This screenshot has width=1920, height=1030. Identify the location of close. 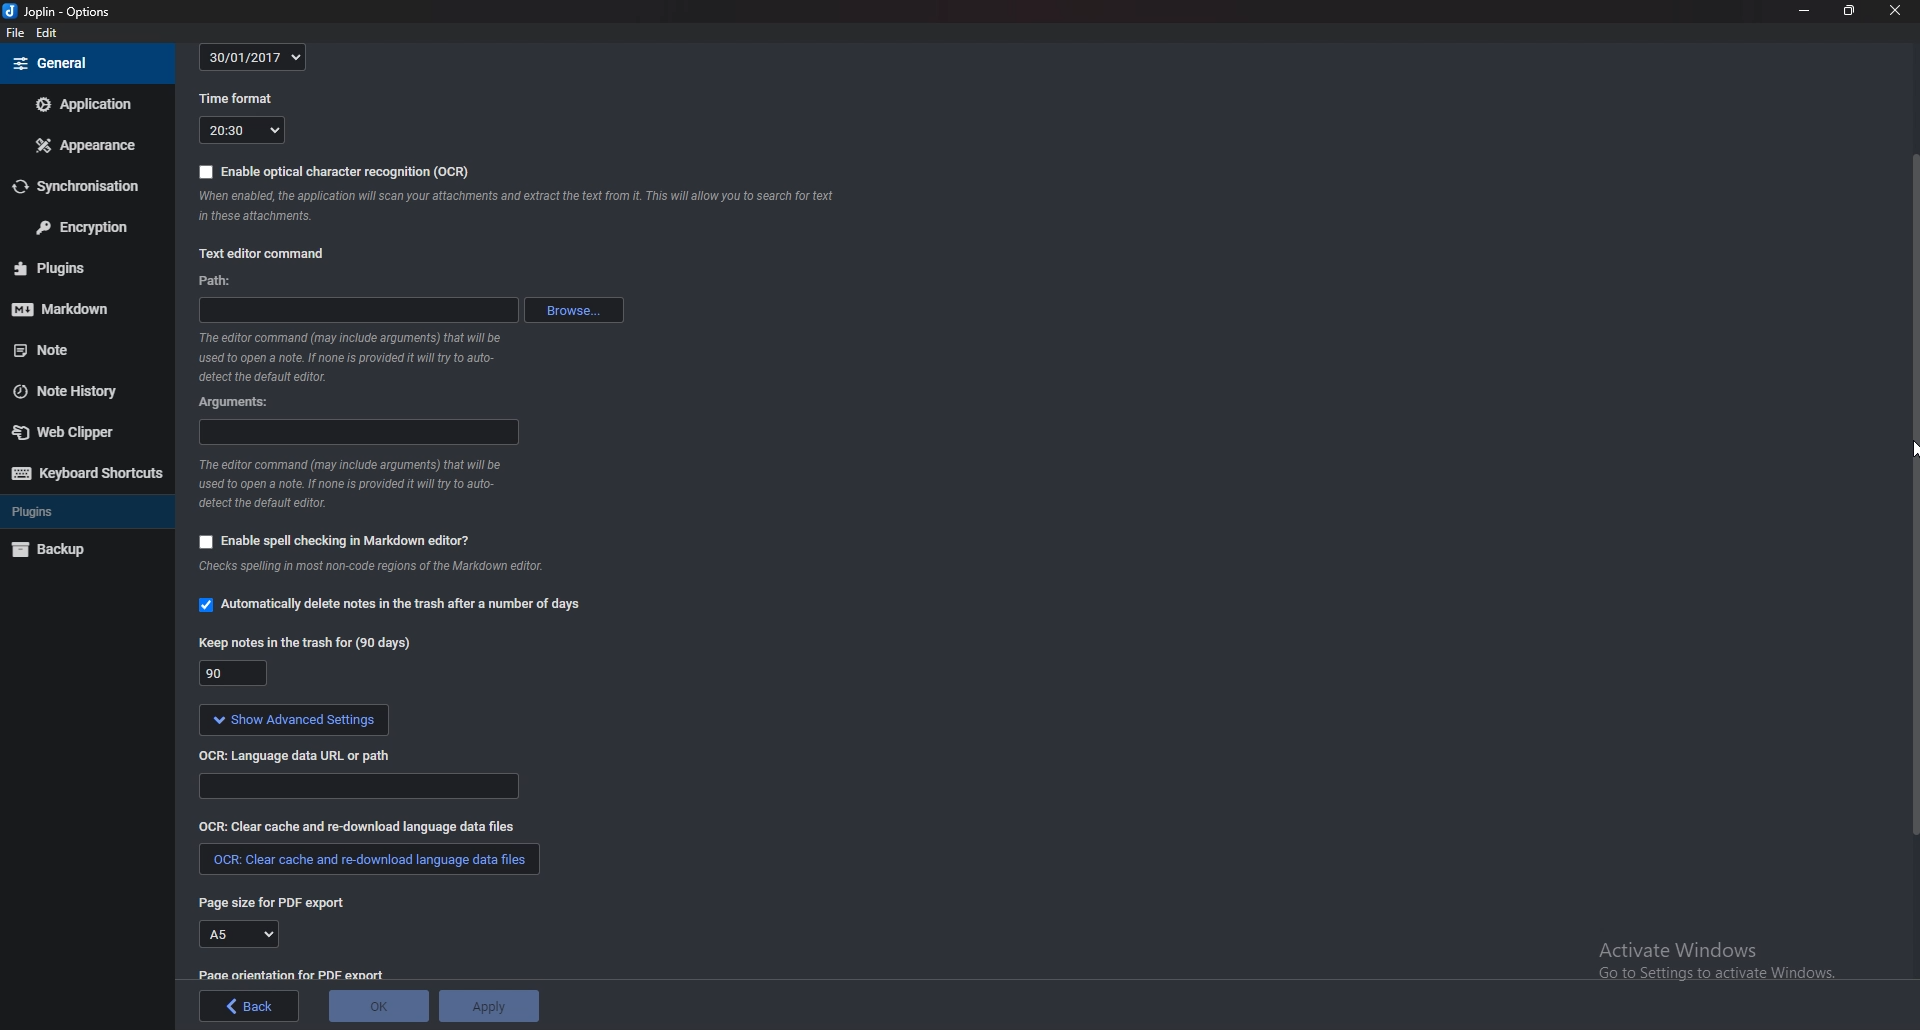
(1894, 11).